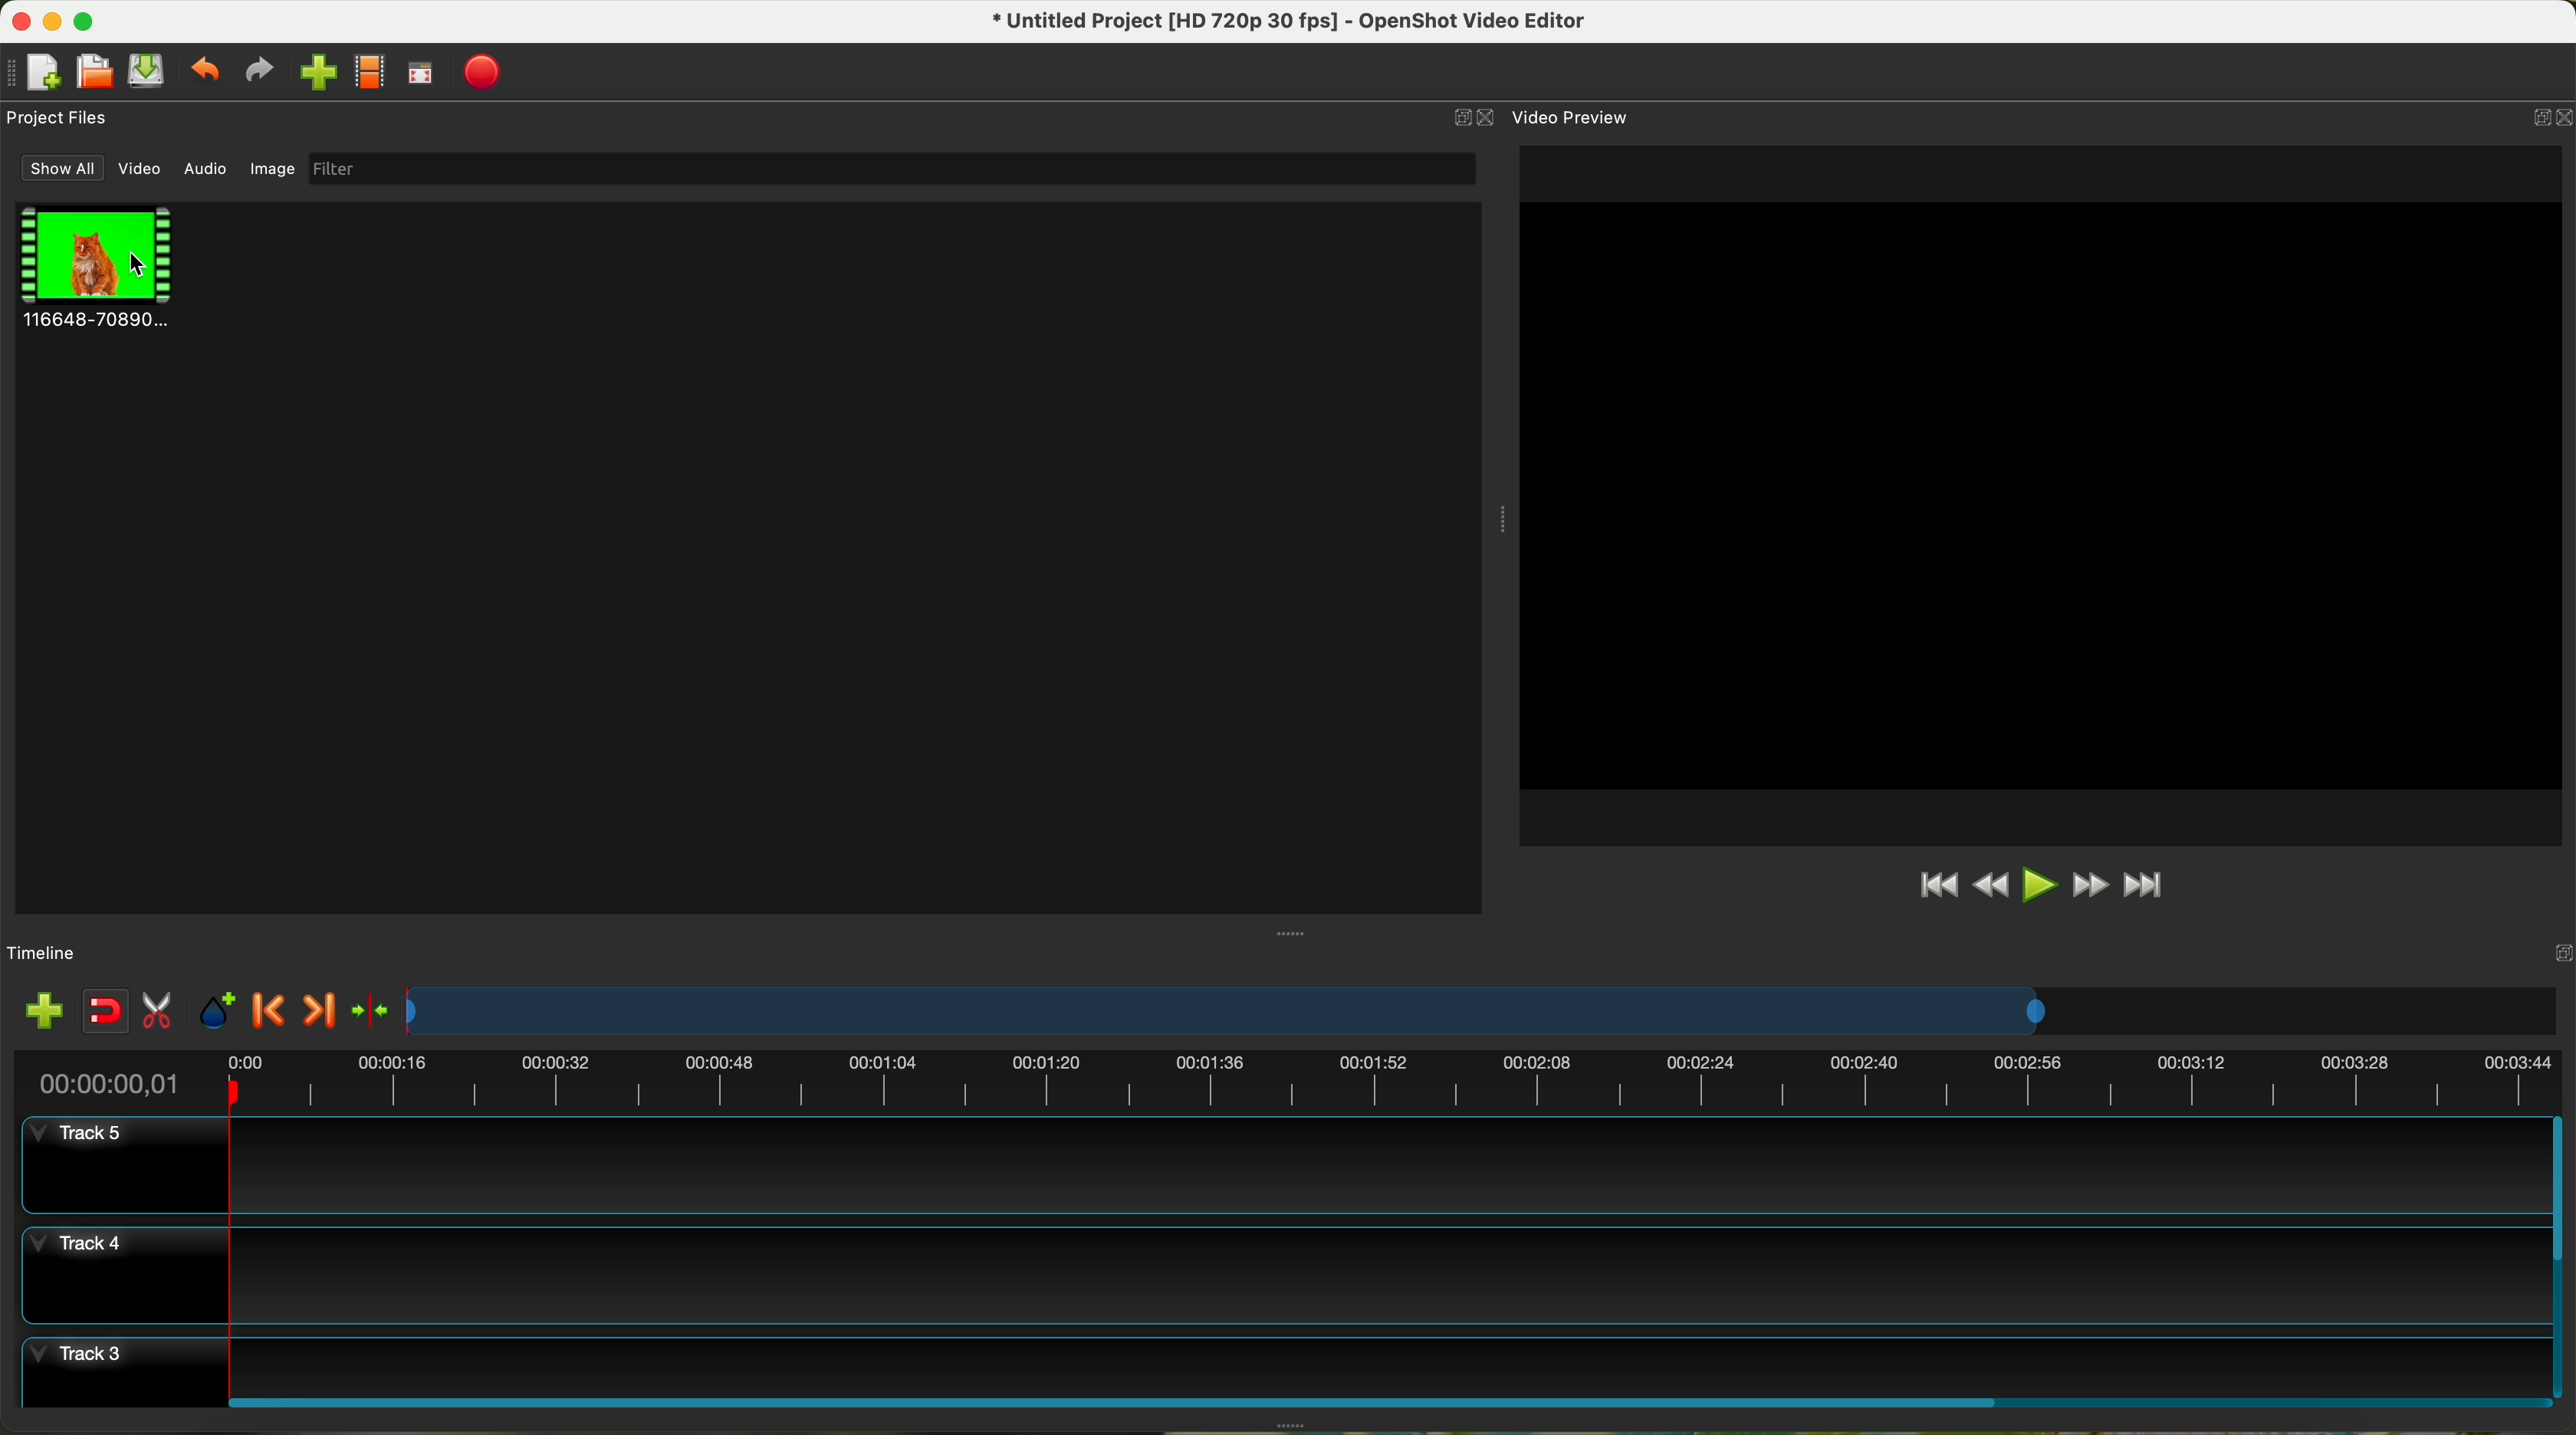  Describe the element at coordinates (158, 1013) in the screenshot. I see `enable razor` at that location.